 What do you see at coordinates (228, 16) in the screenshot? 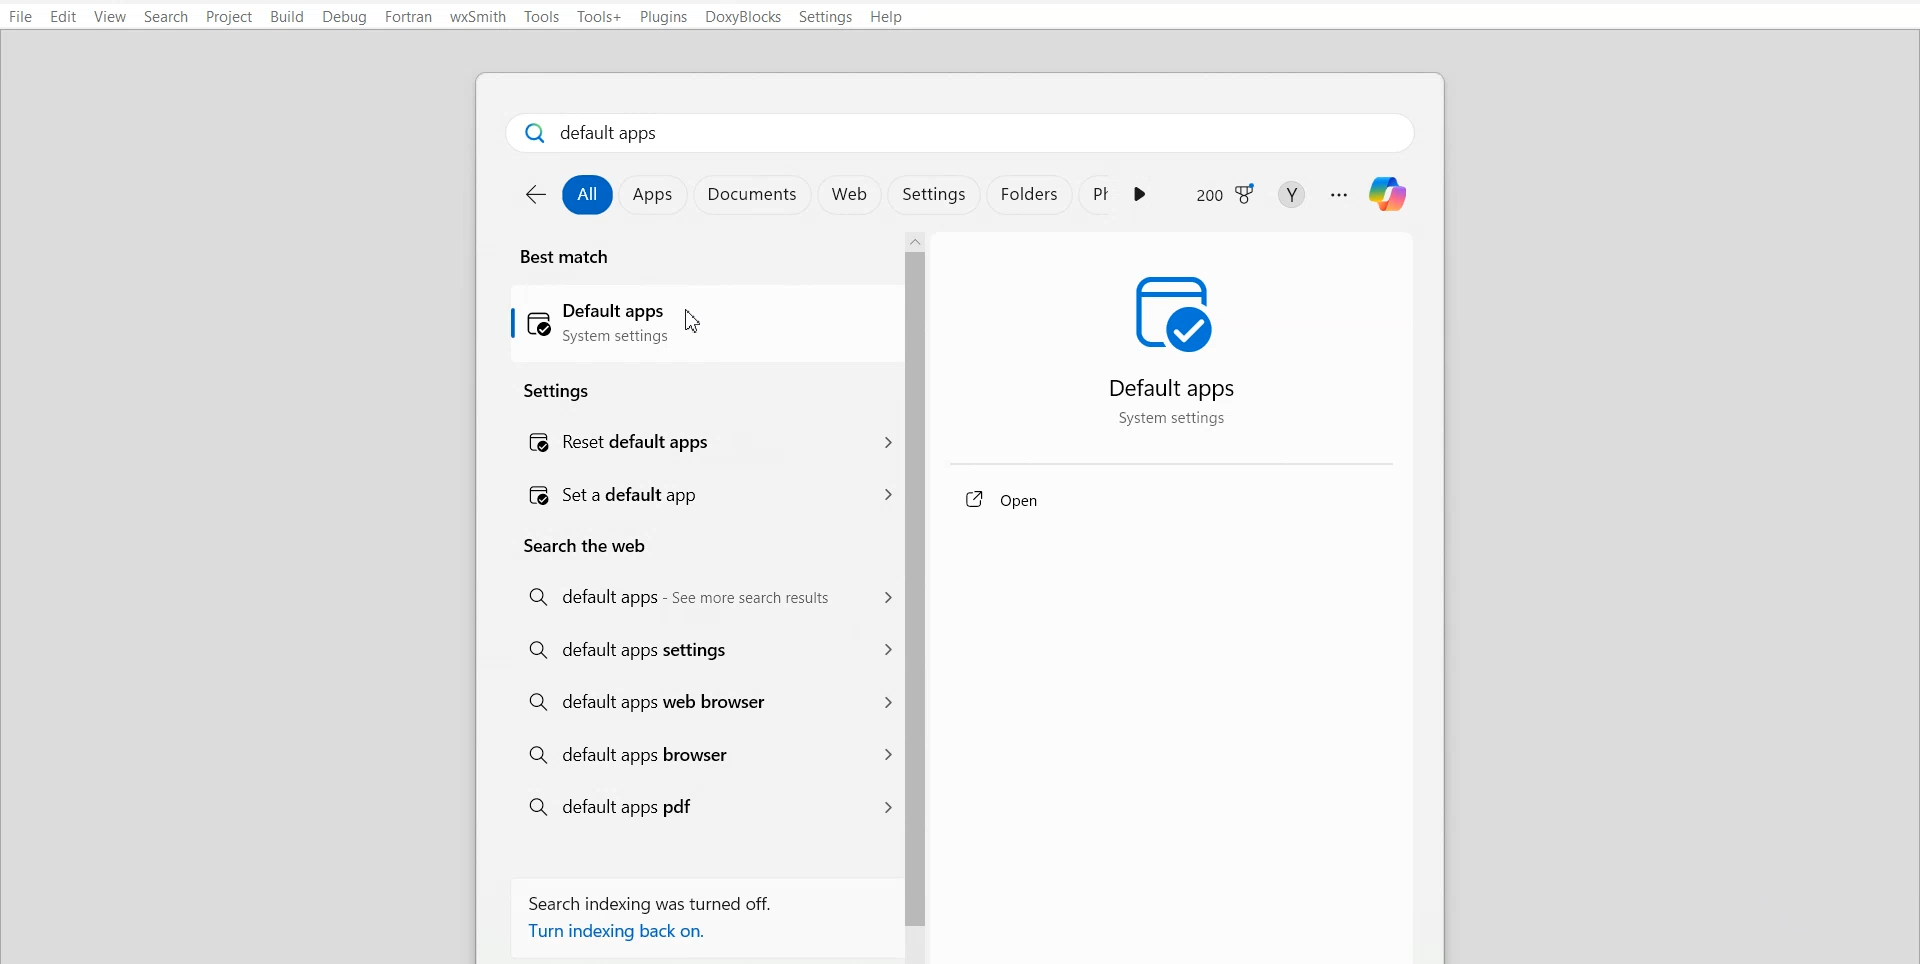
I see `Project` at bounding box center [228, 16].